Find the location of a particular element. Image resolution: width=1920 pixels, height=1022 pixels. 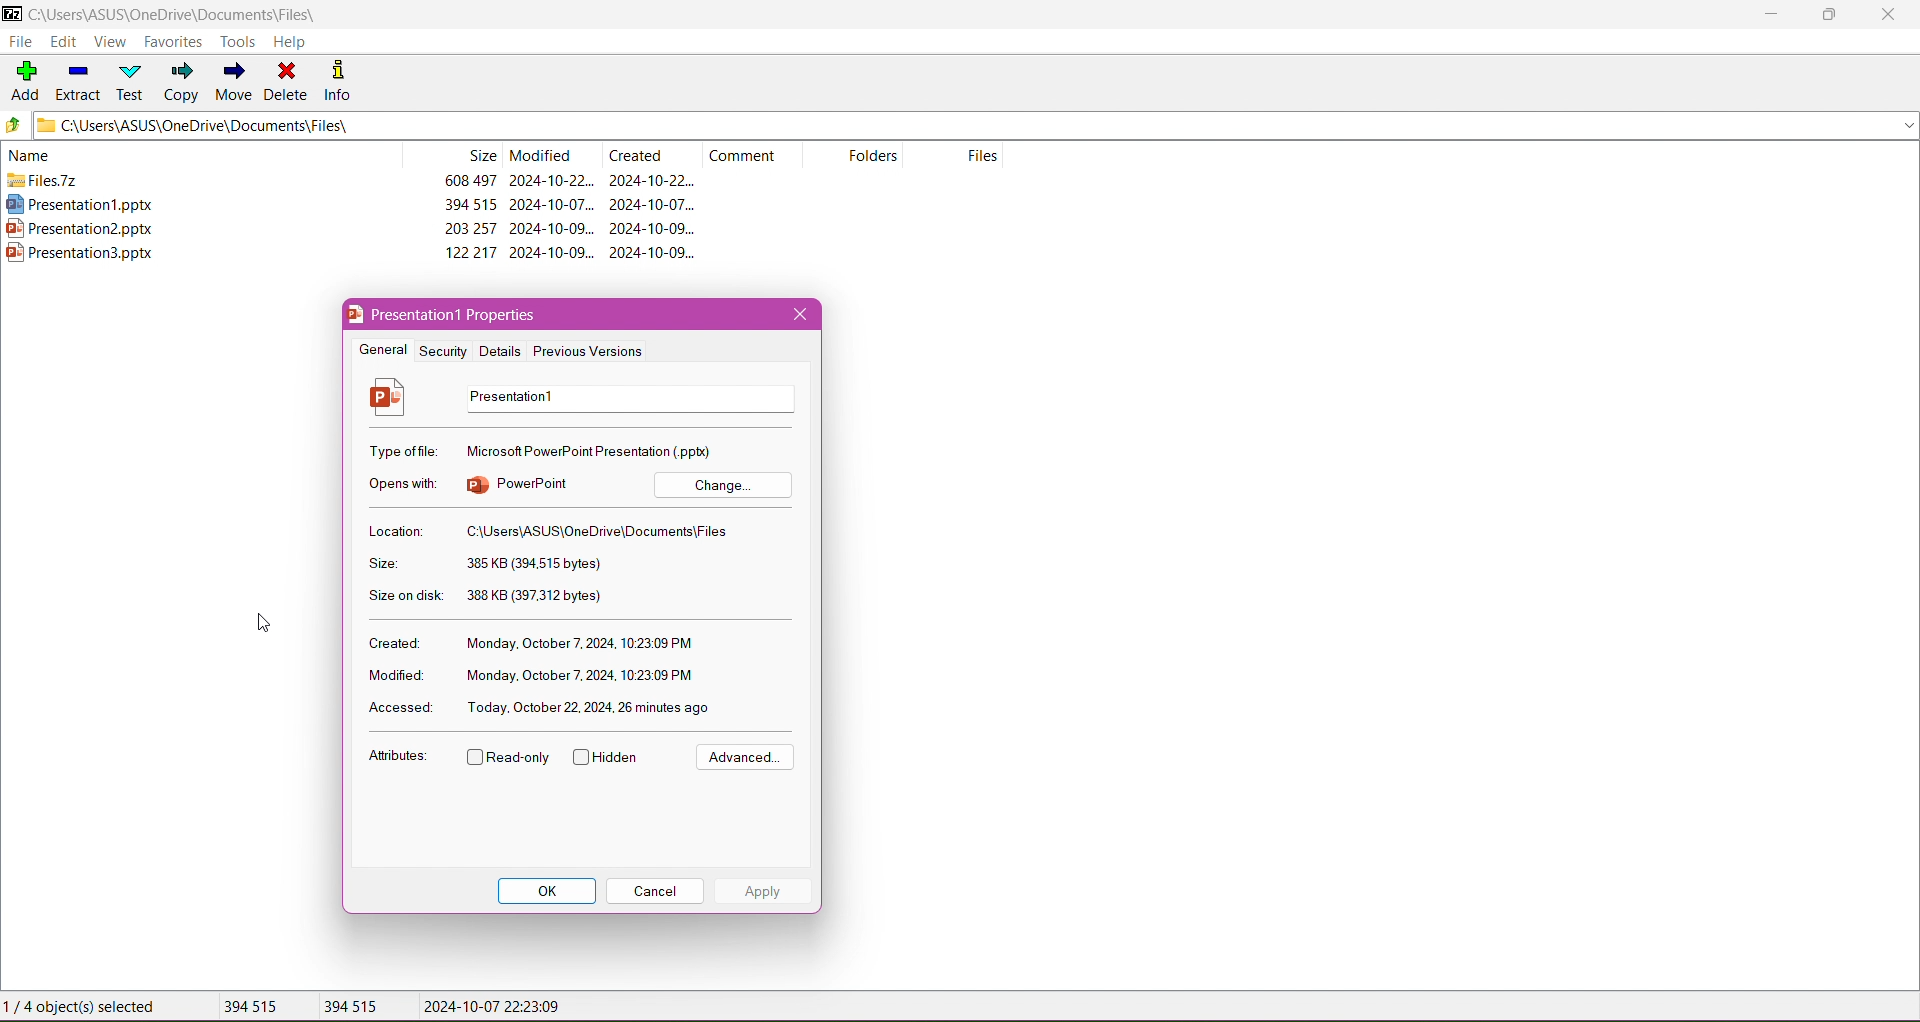

2024-10-07 is located at coordinates (551, 204).